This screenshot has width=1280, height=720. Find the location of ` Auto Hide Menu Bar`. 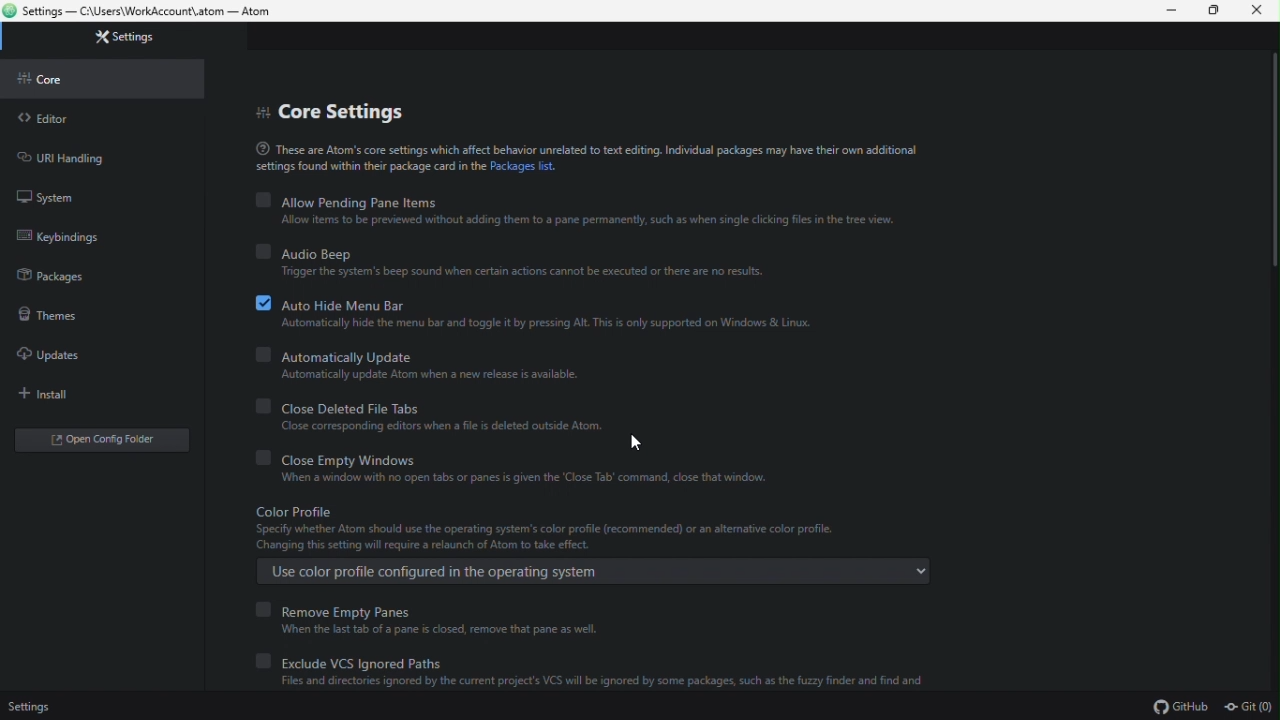

 Auto Hide Menu Bar is located at coordinates (328, 303).